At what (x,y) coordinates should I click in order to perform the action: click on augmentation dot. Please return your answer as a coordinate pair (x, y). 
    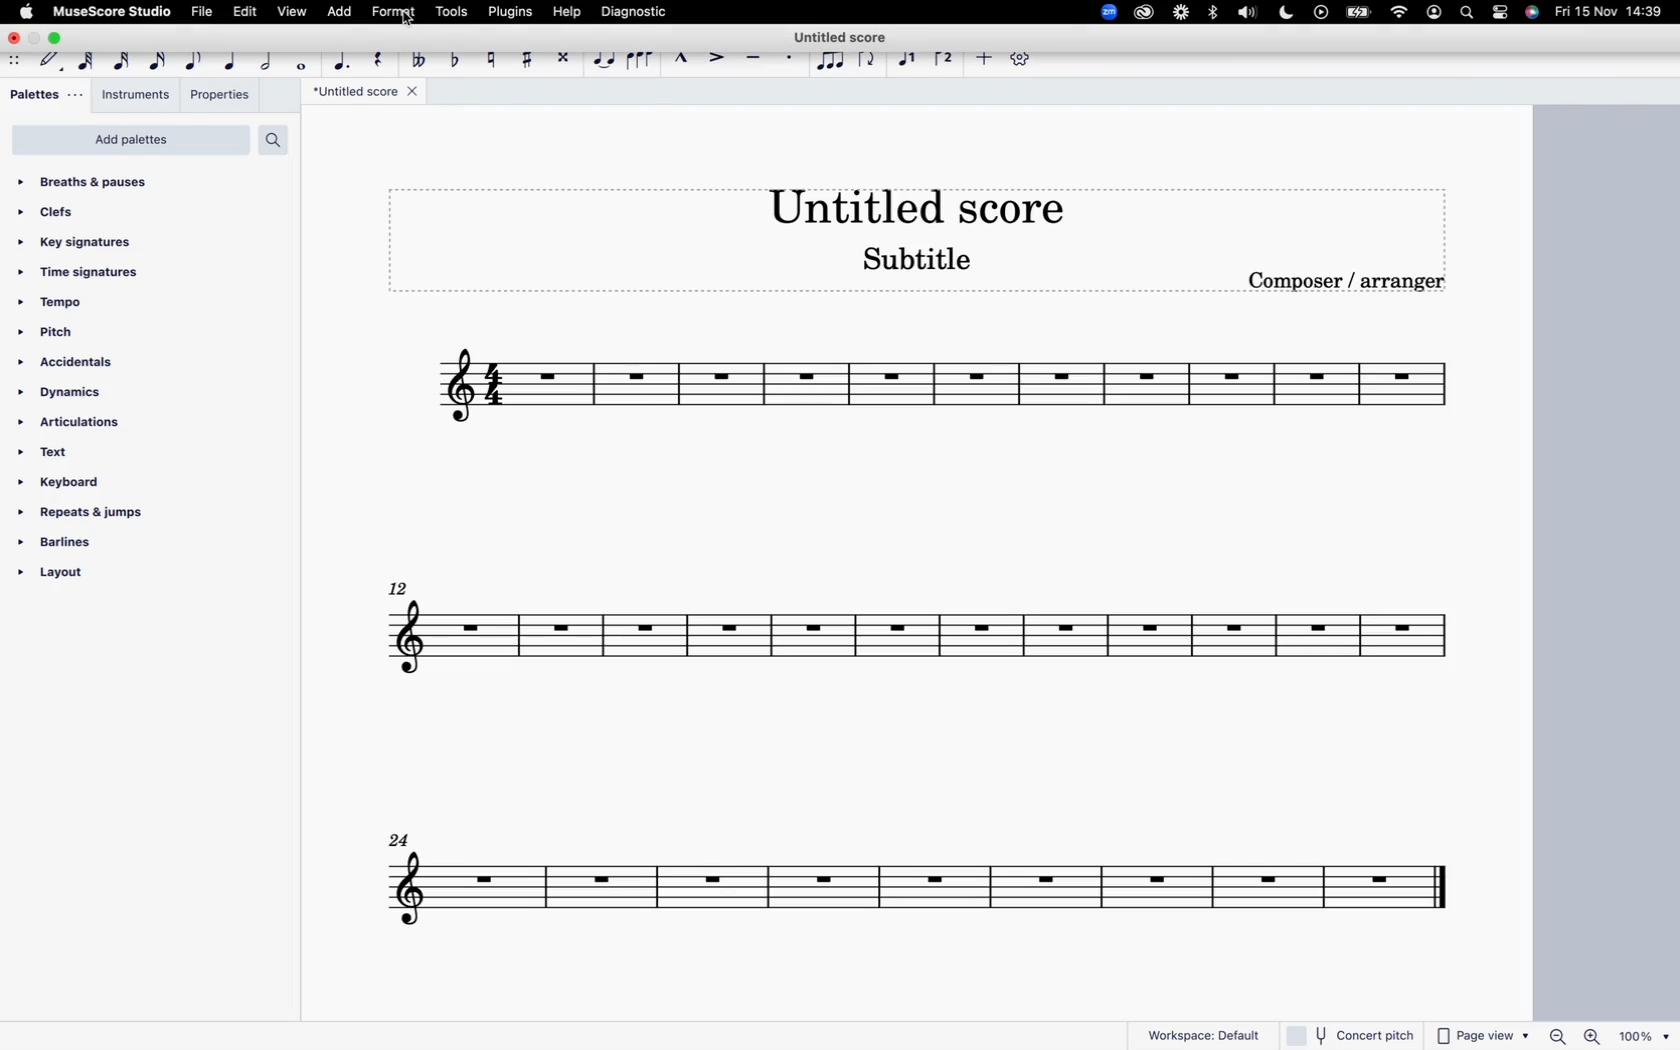
    Looking at the image, I should click on (342, 62).